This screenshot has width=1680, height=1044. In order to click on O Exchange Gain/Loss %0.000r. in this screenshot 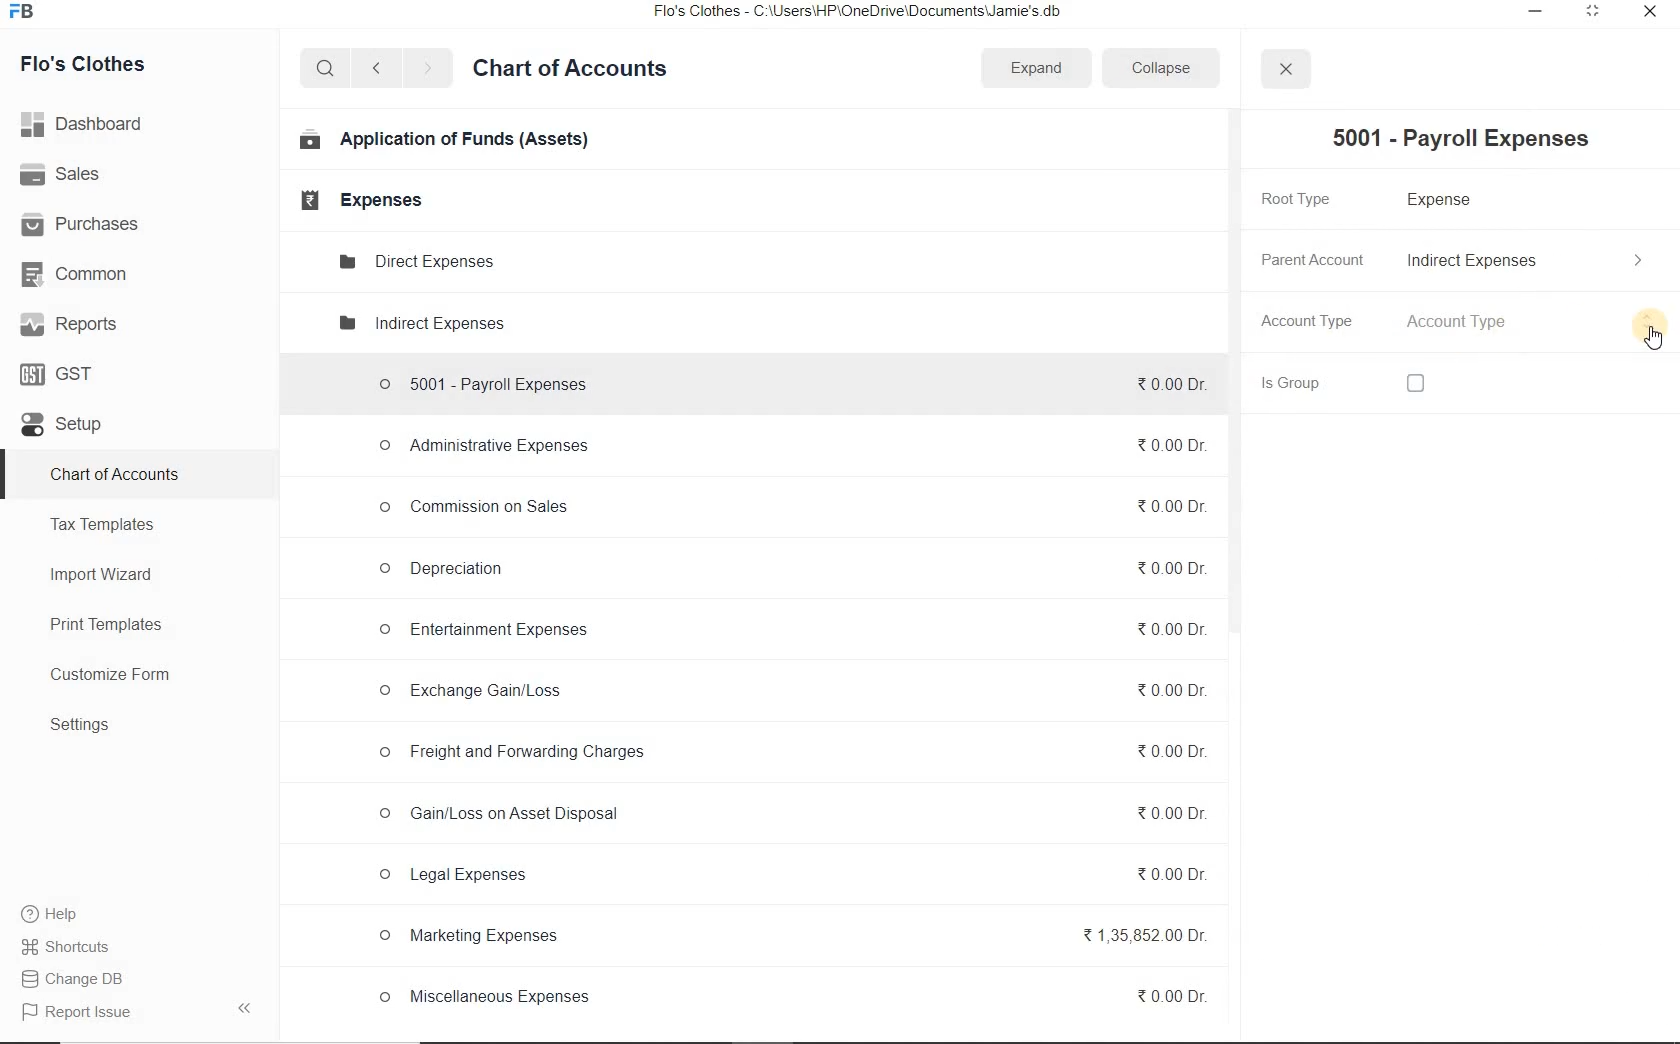, I will do `click(786, 691)`.